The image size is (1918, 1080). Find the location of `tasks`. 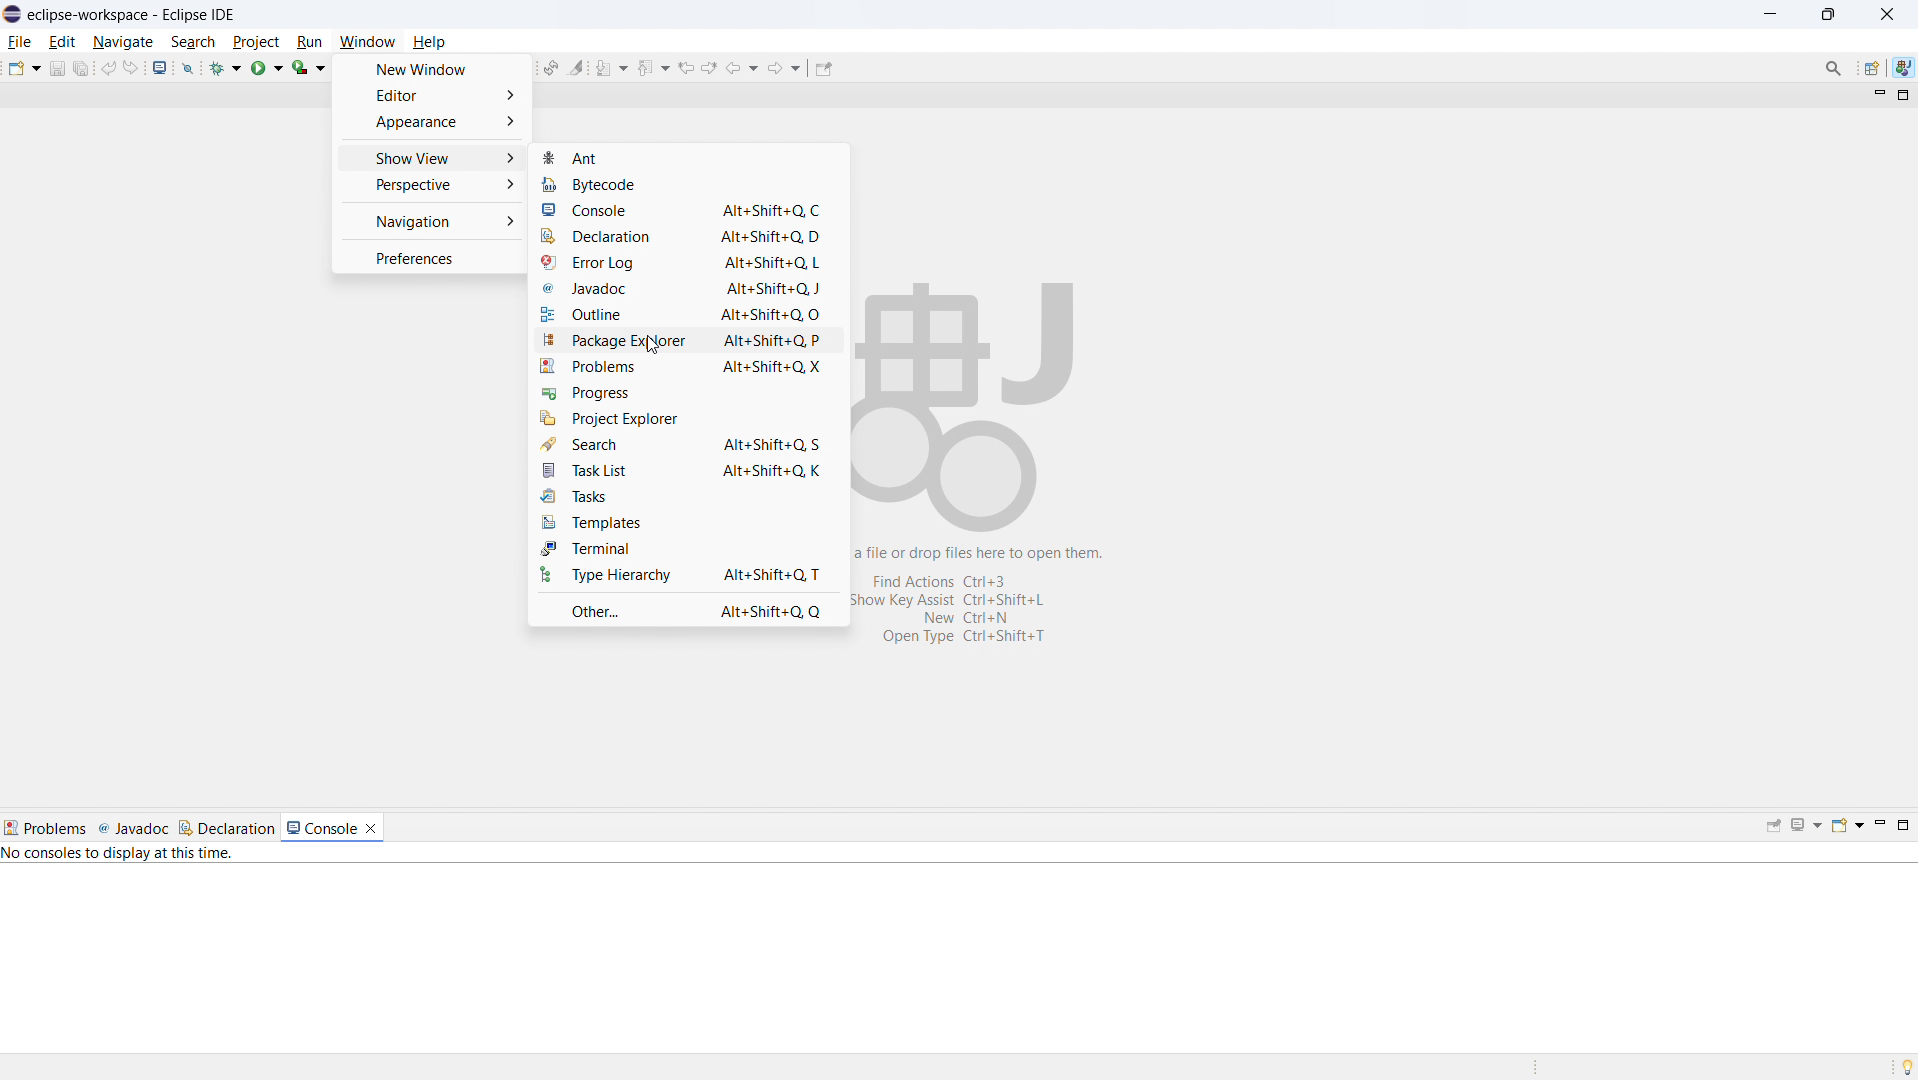

tasks is located at coordinates (688, 496).